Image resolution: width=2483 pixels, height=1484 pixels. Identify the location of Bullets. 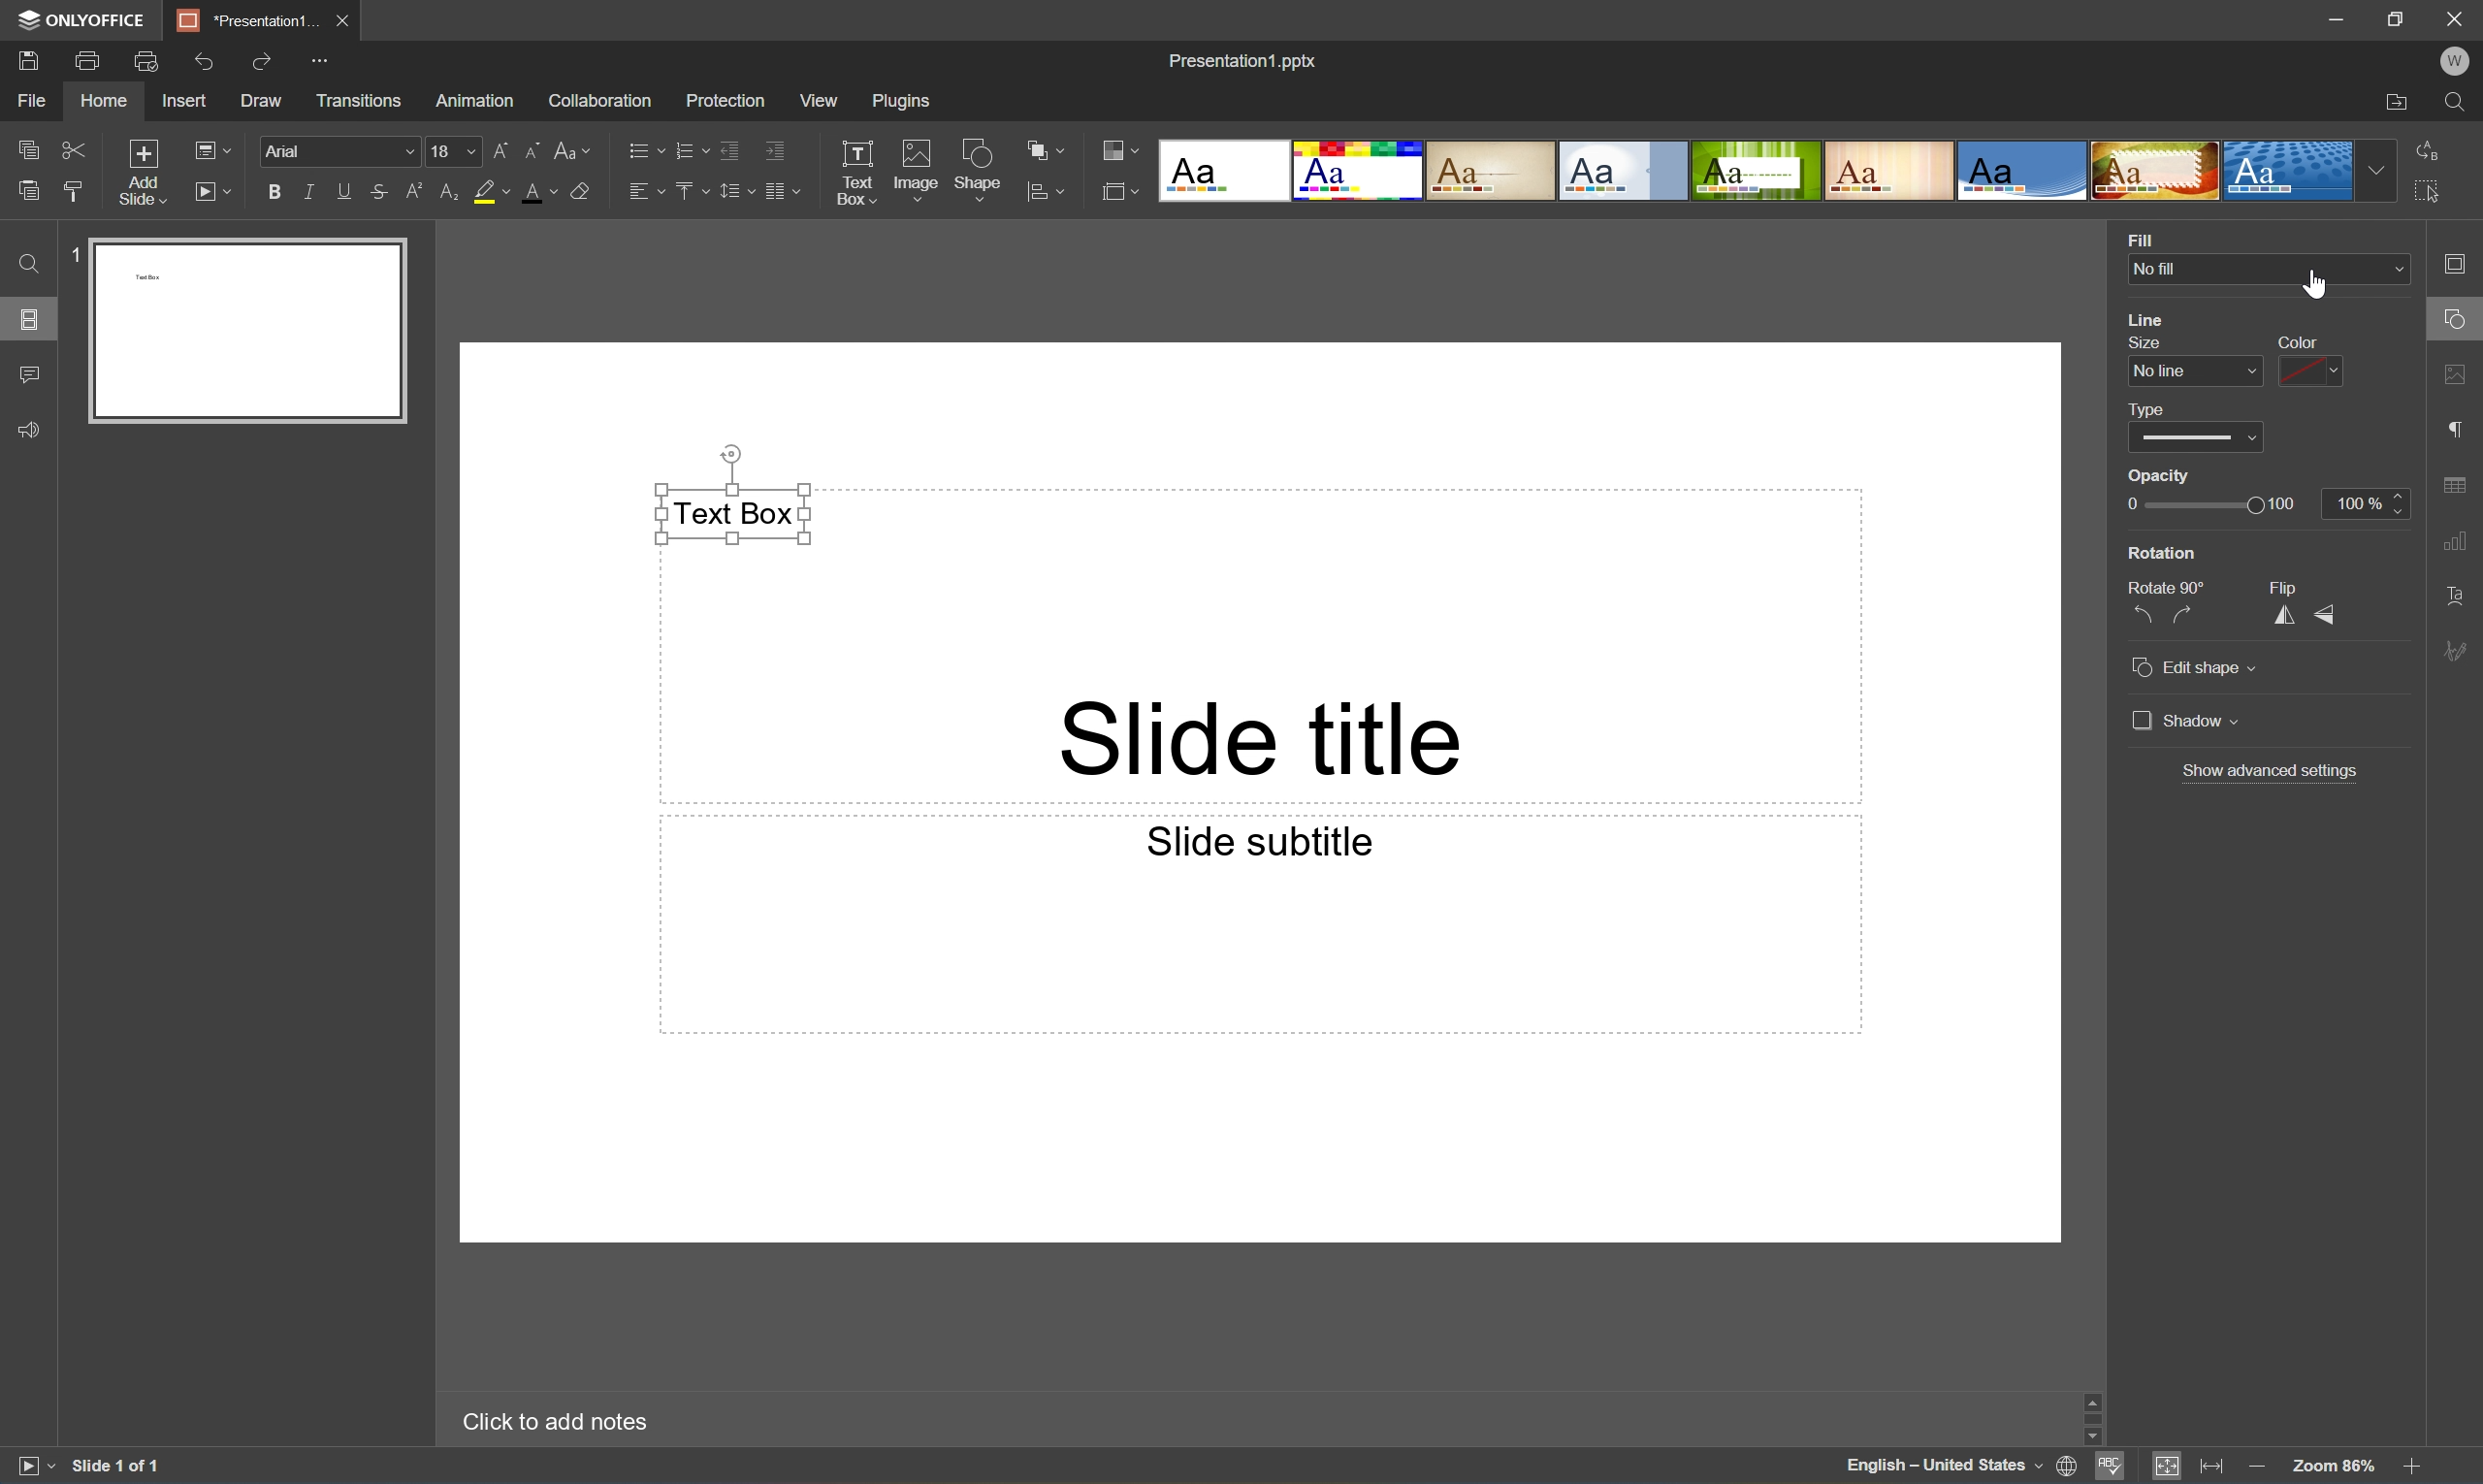
(636, 151).